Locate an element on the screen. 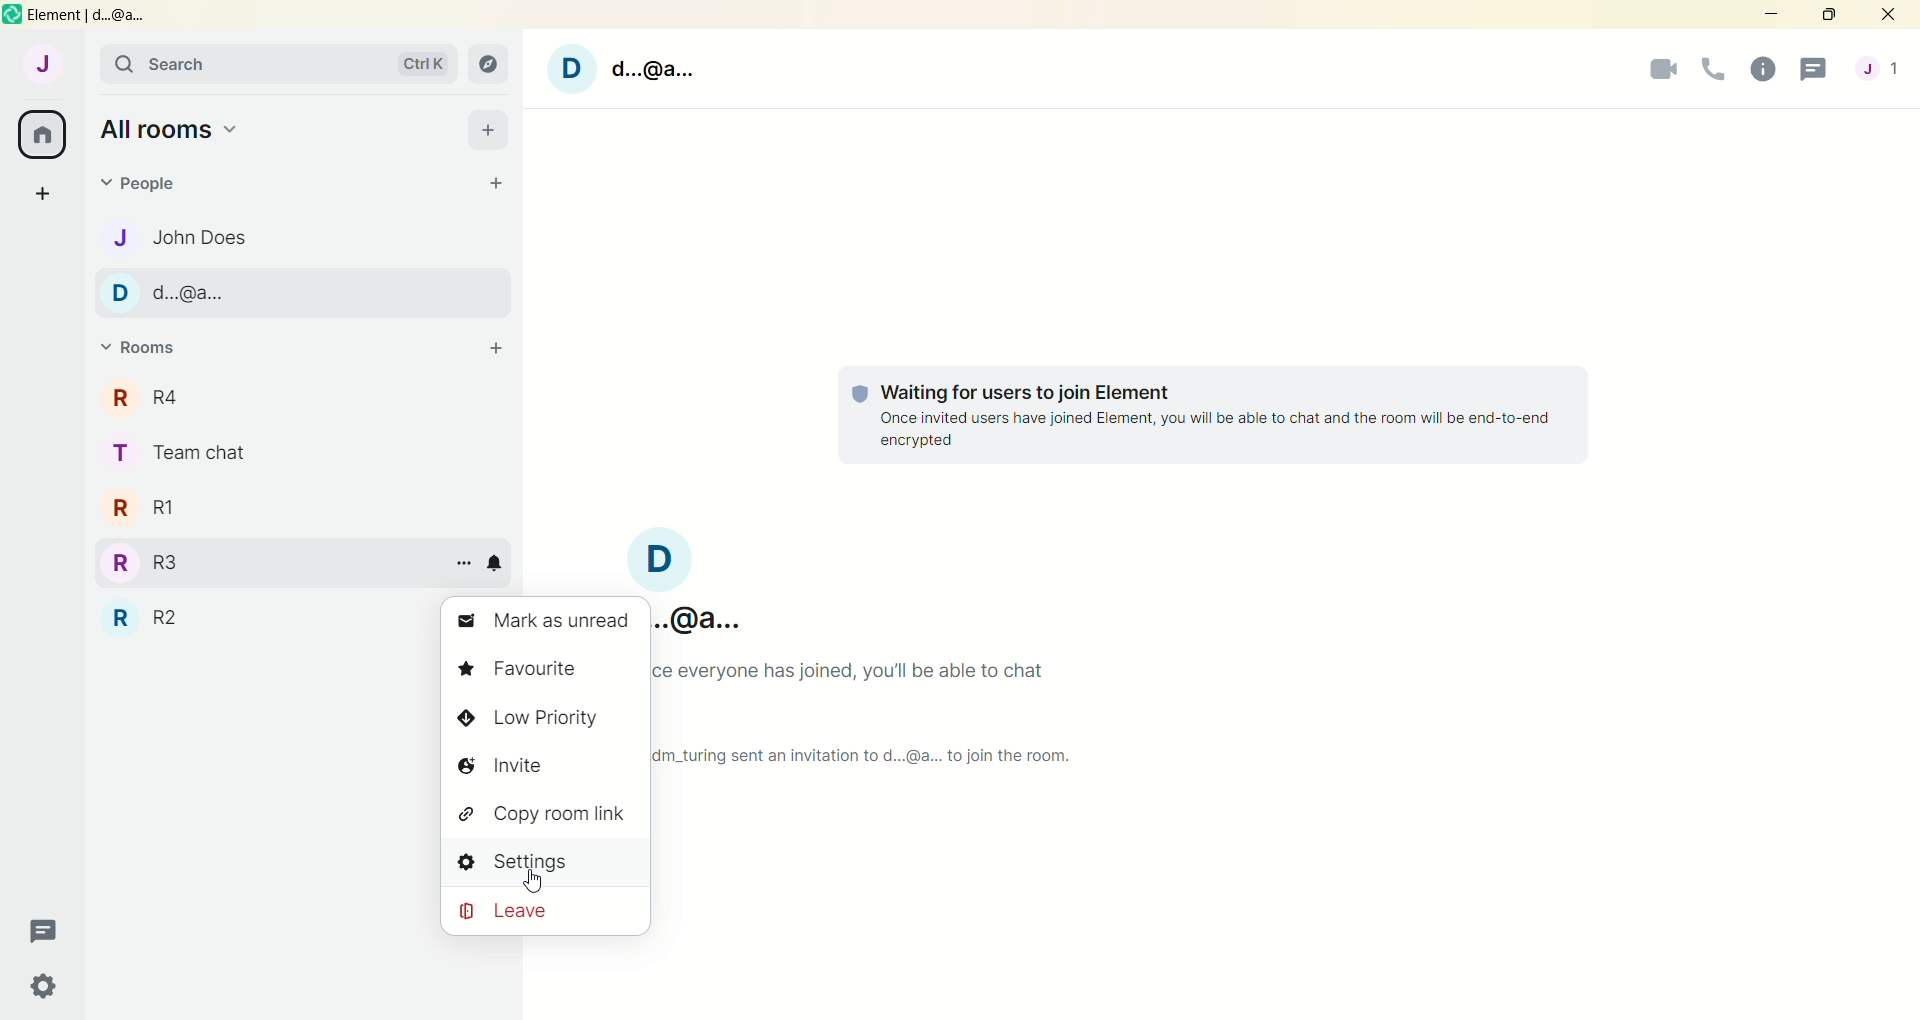  R2 is located at coordinates (260, 613).